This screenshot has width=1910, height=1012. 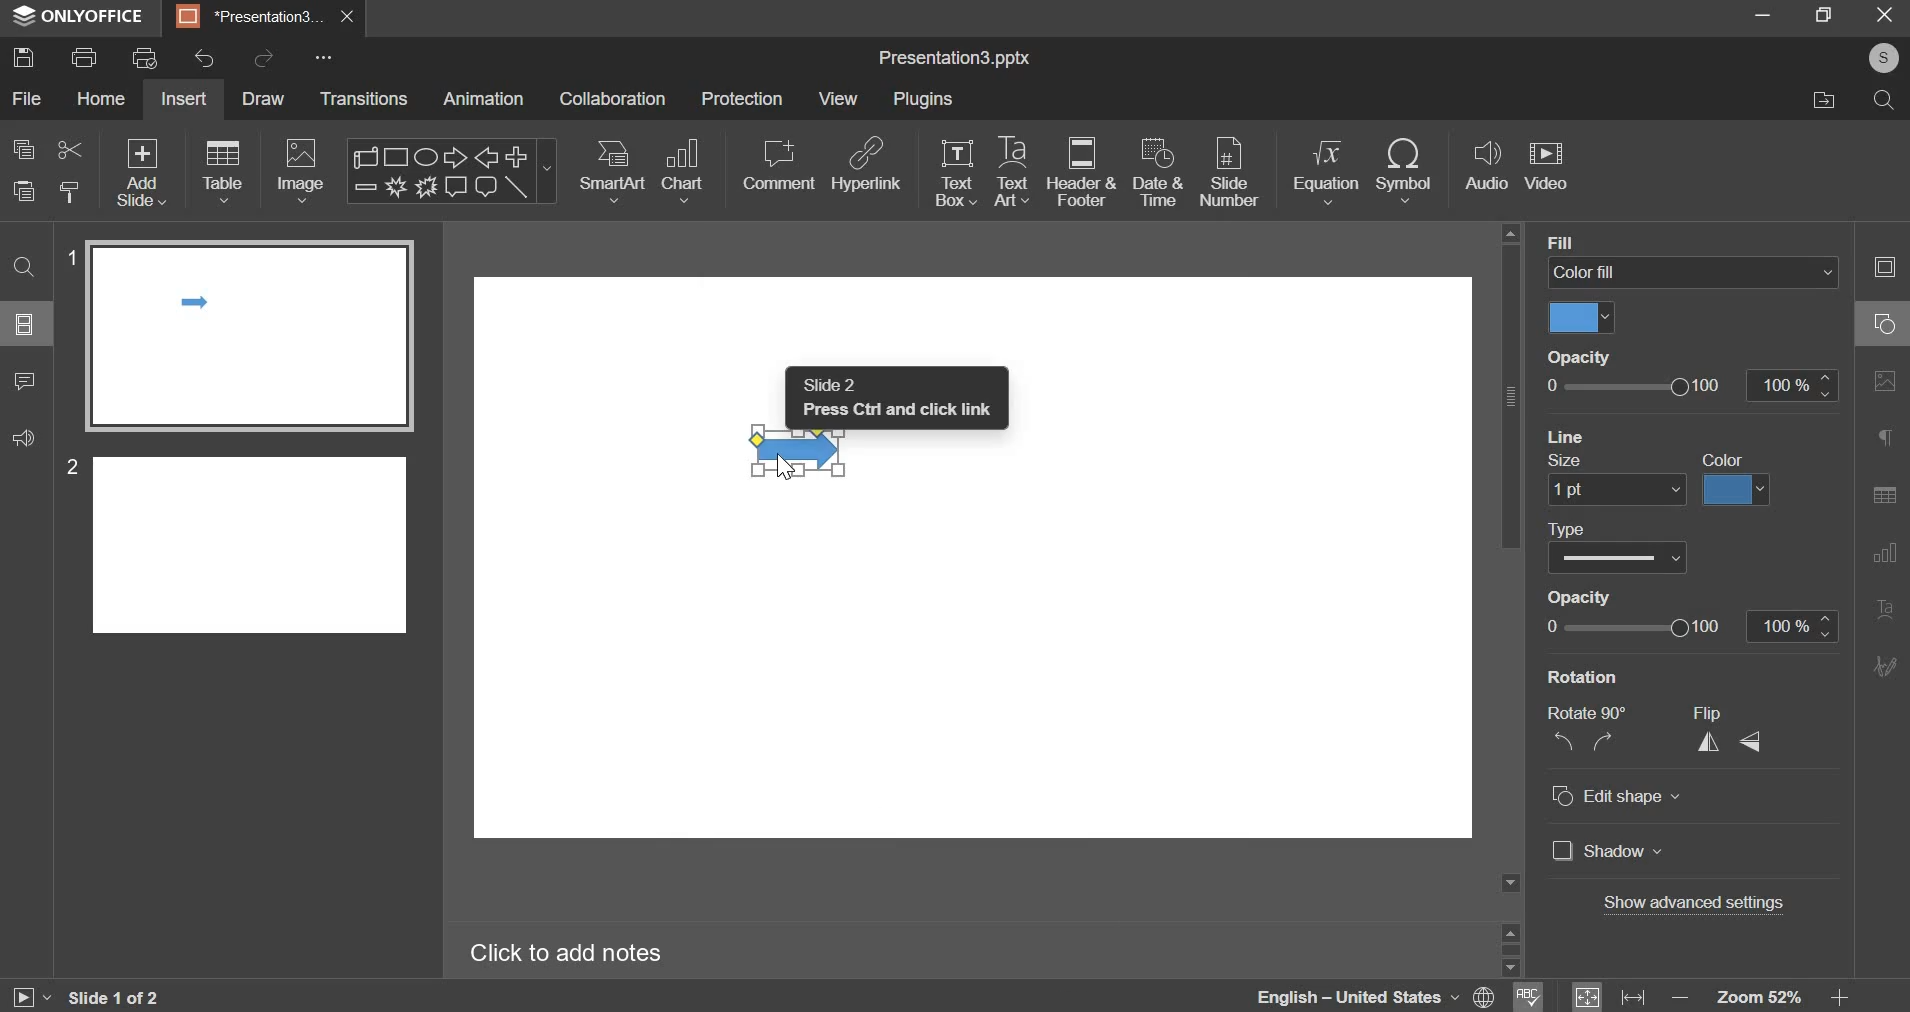 I want to click on line, so click(x=1566, y=435).